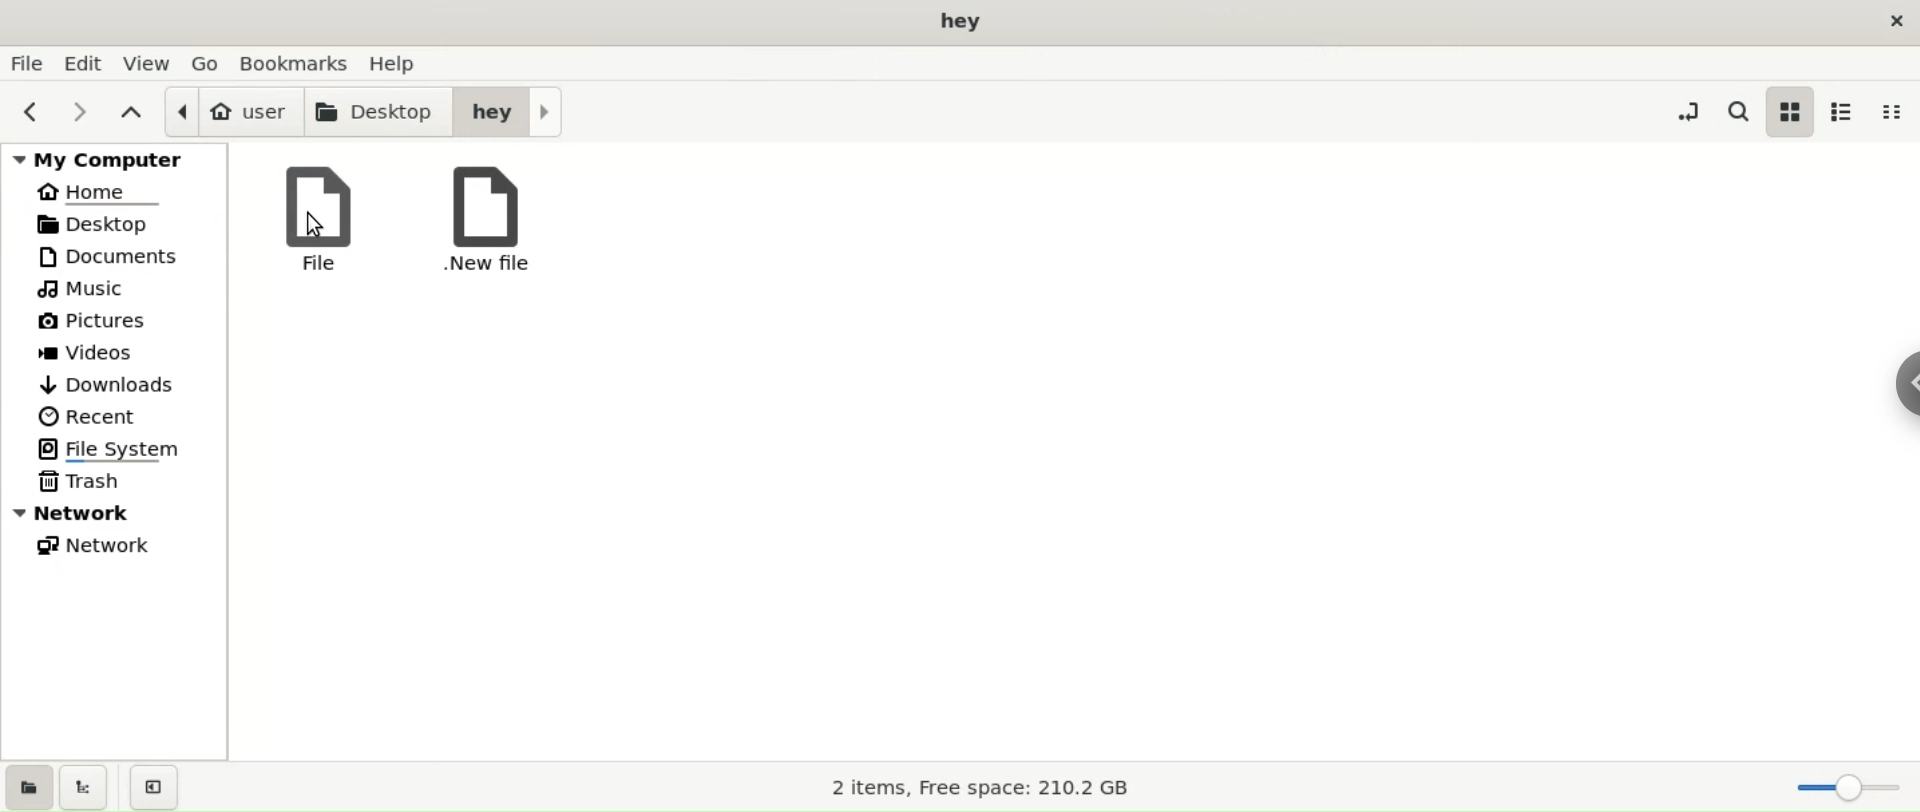 The height and width of the screenshot is (812, 1920). Describe the element at coordinates (157, 785) in the screenshot. I see `close sidebar` at that location.